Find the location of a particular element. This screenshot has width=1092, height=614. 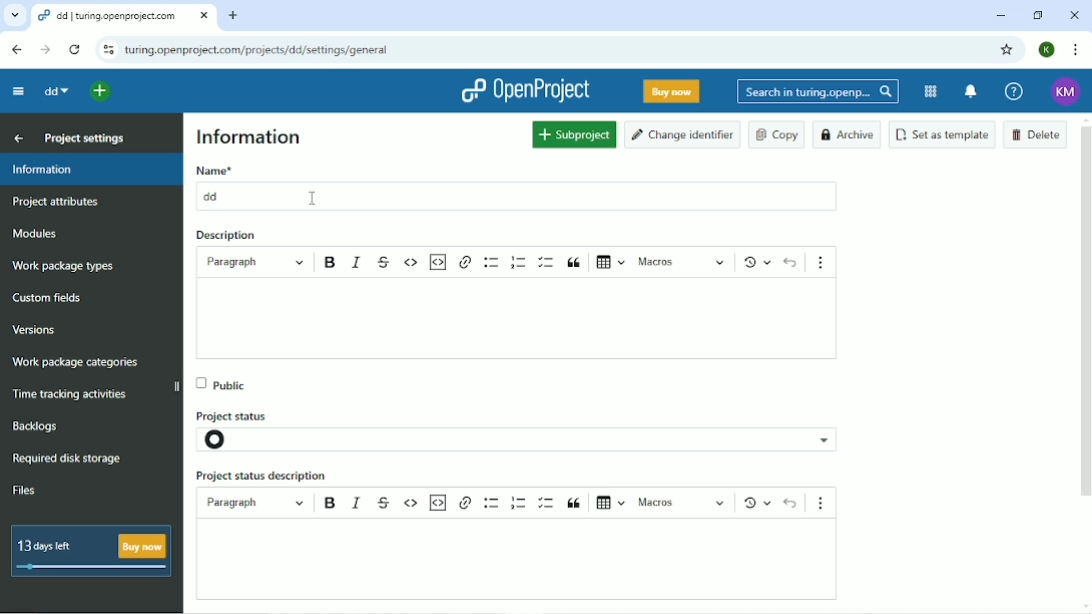

project status options is located at coordinates (827, 439).